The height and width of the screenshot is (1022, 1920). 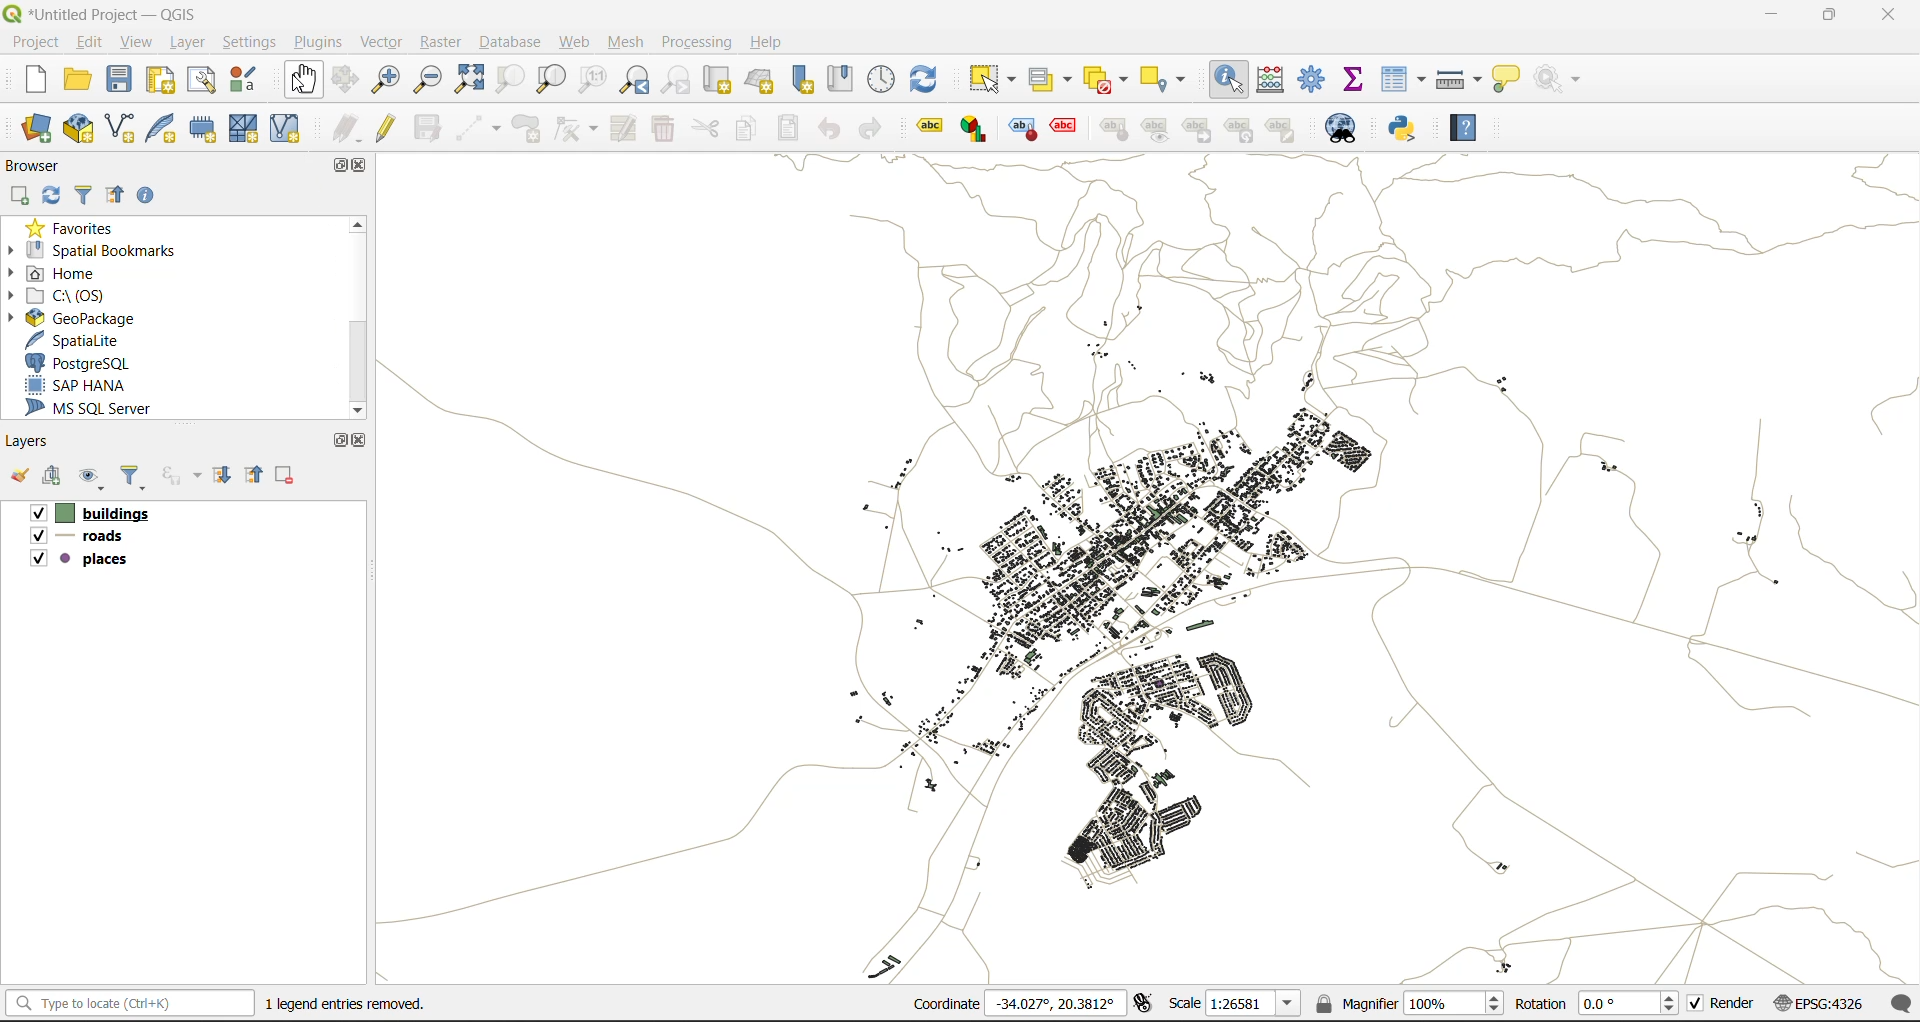 I want to click on show spatial bookmark, so click(x=839, y=79).